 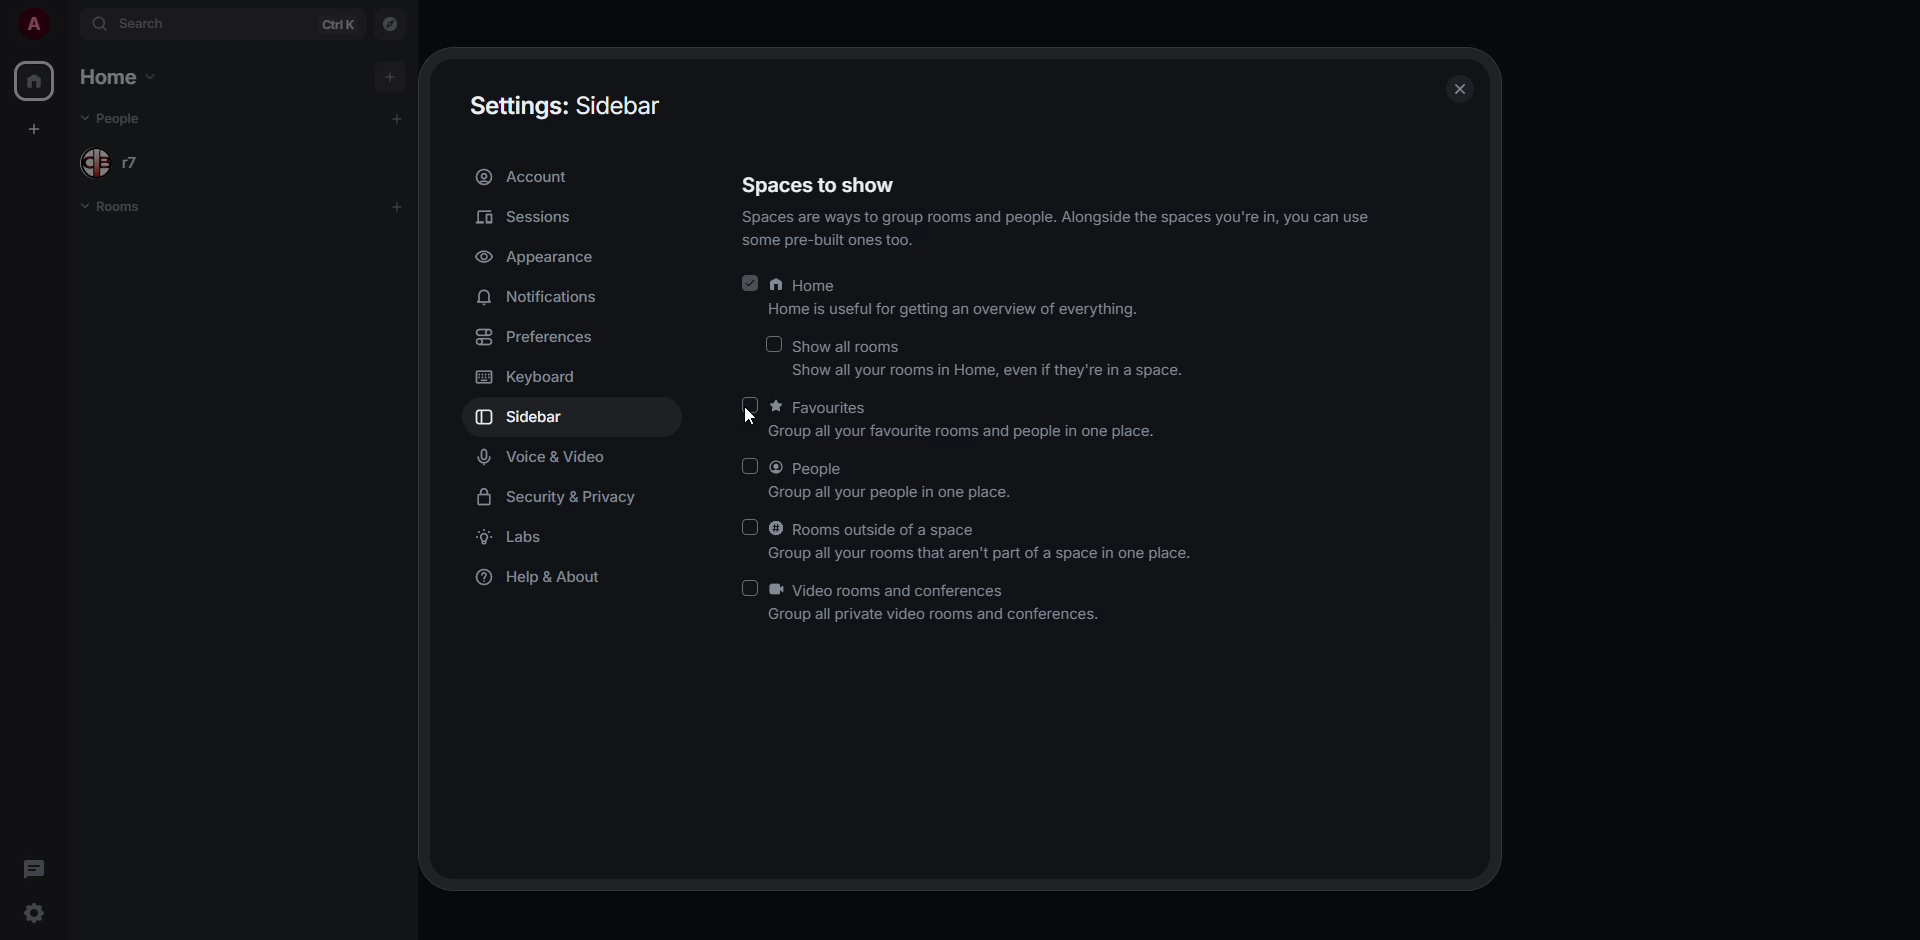 What do you see at coordinates (969, 422) in the screenshot?
I see ` Favourites Group all your favourite rooms and people in one place.` at bounding box center [969, 422].